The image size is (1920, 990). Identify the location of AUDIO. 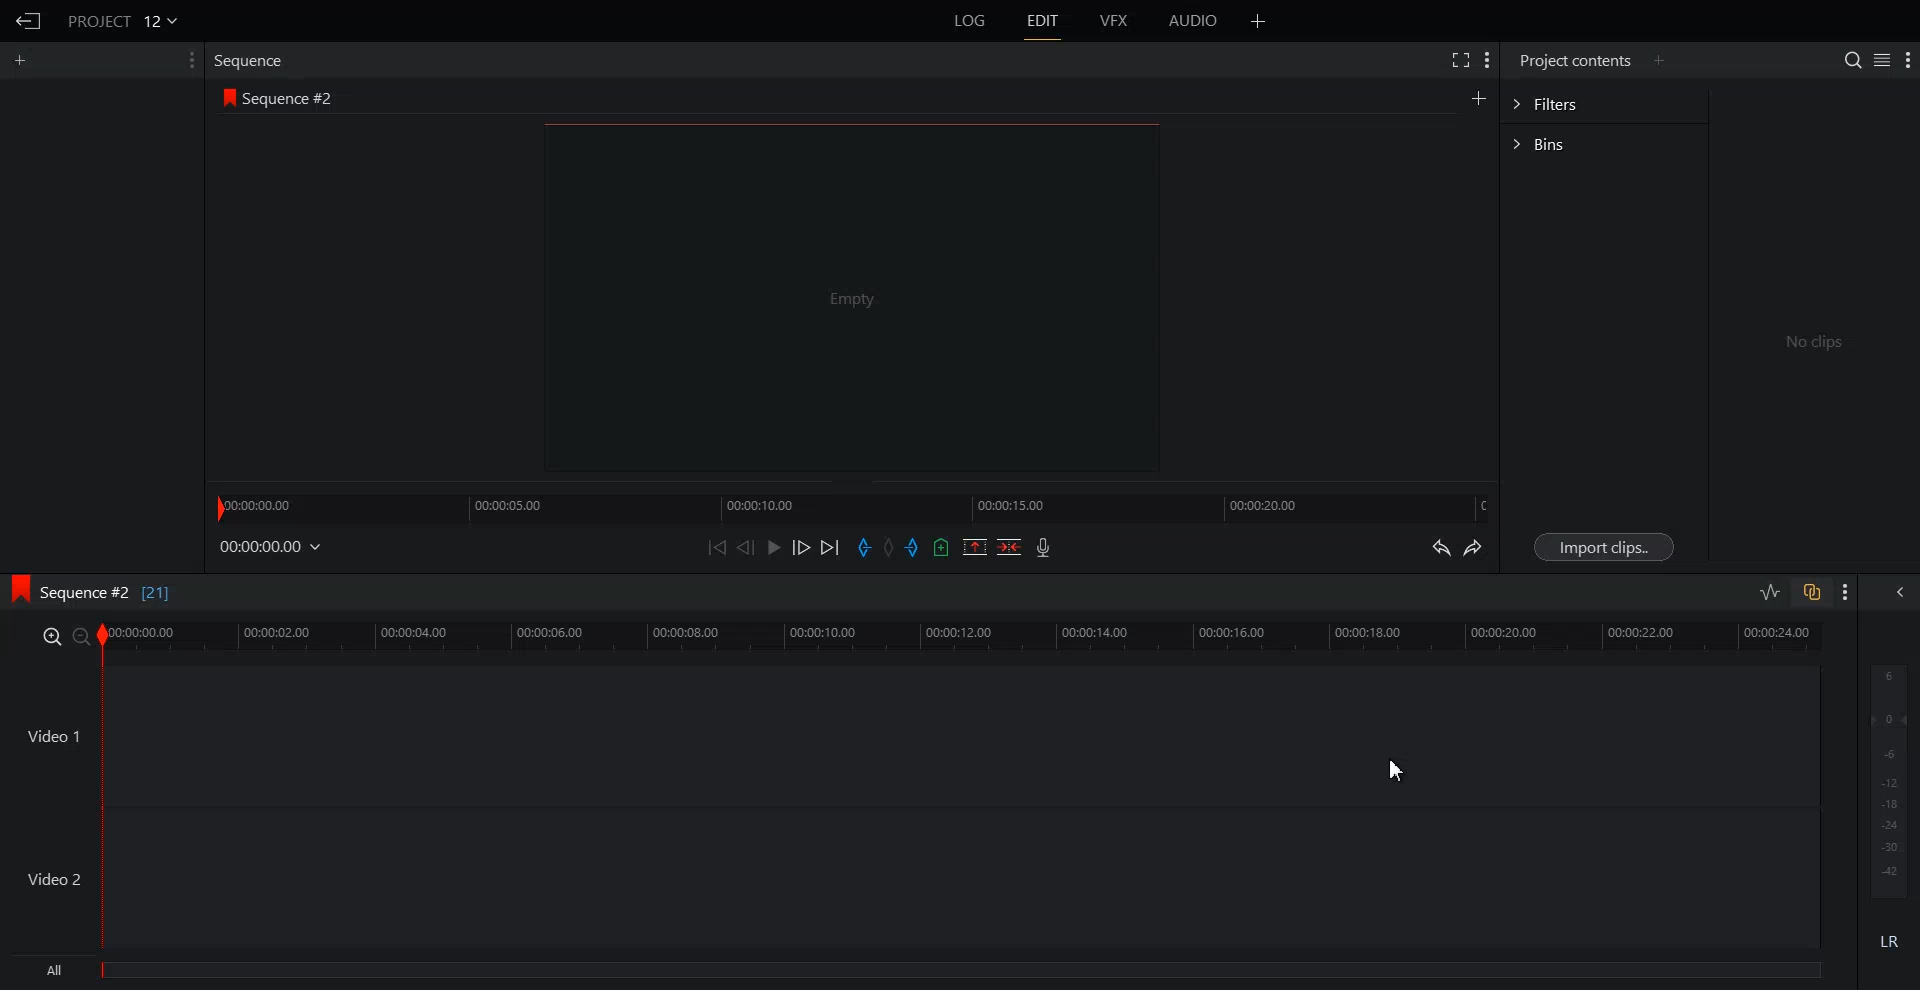
(1194, 21).